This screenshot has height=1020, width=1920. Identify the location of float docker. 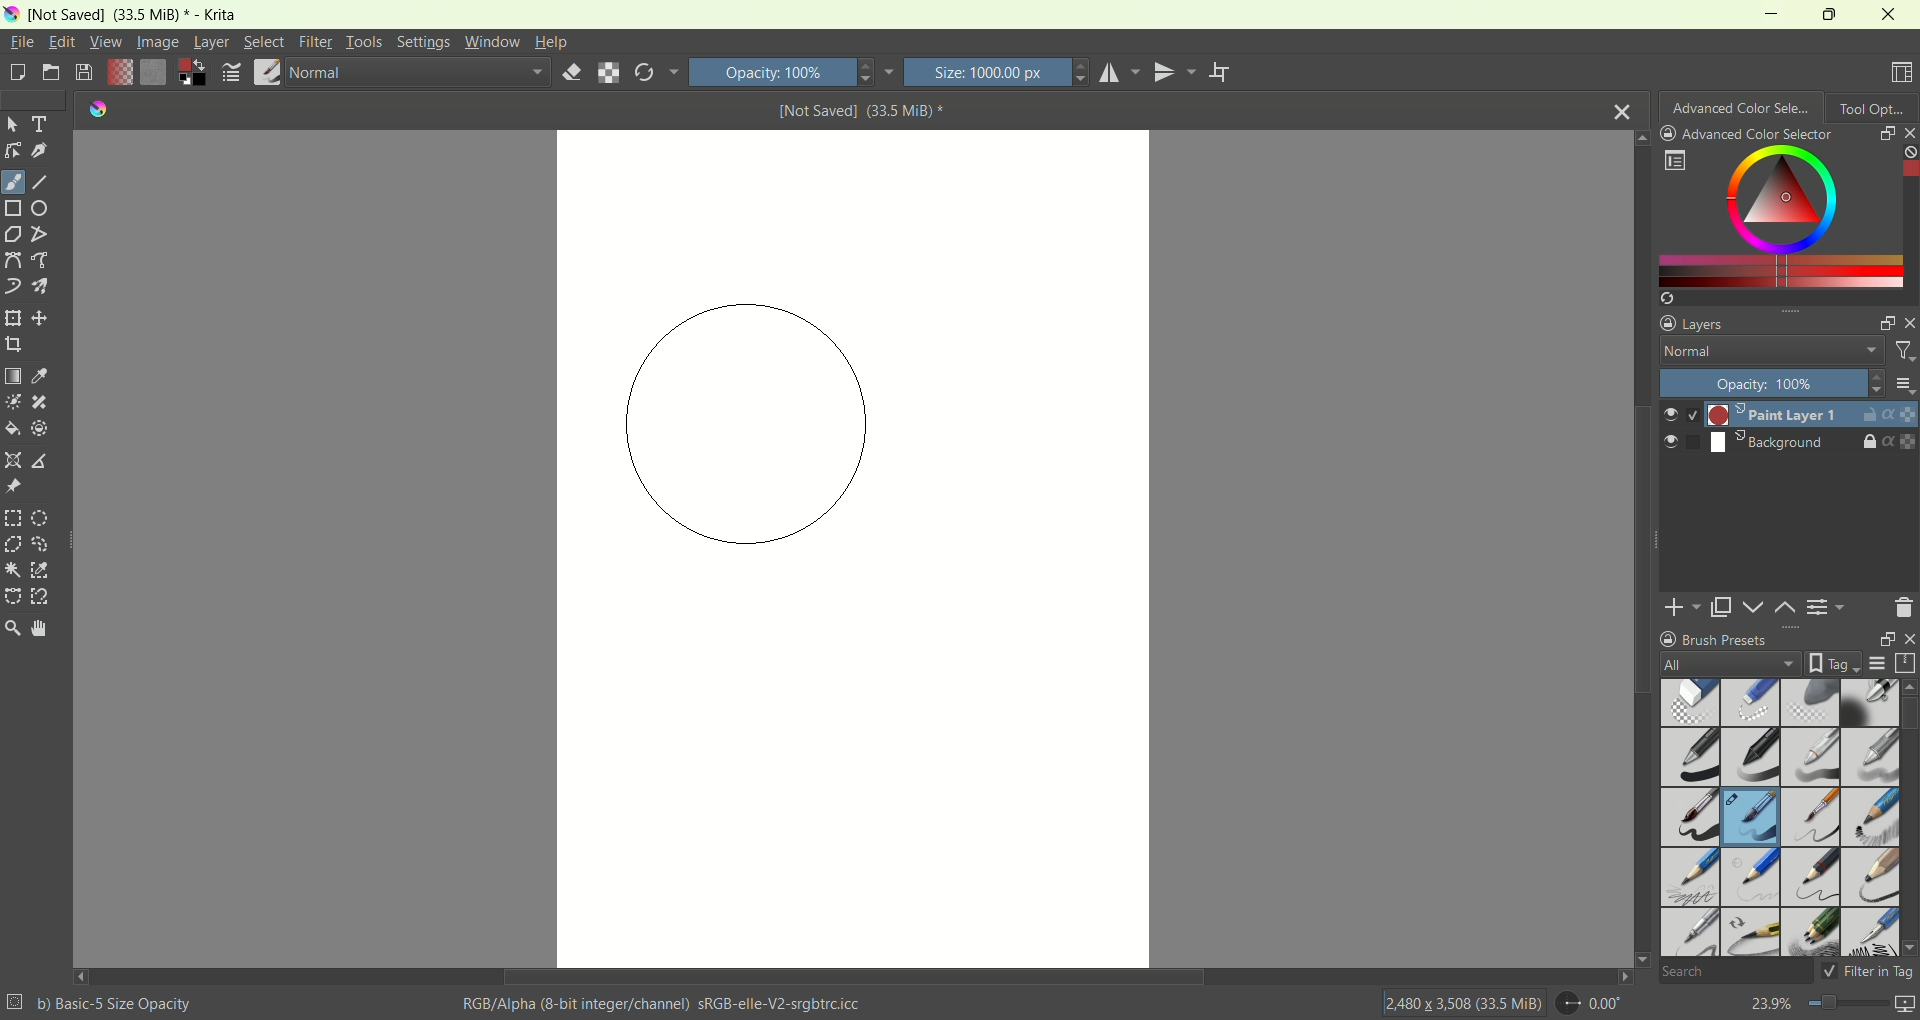
(1886, 132).